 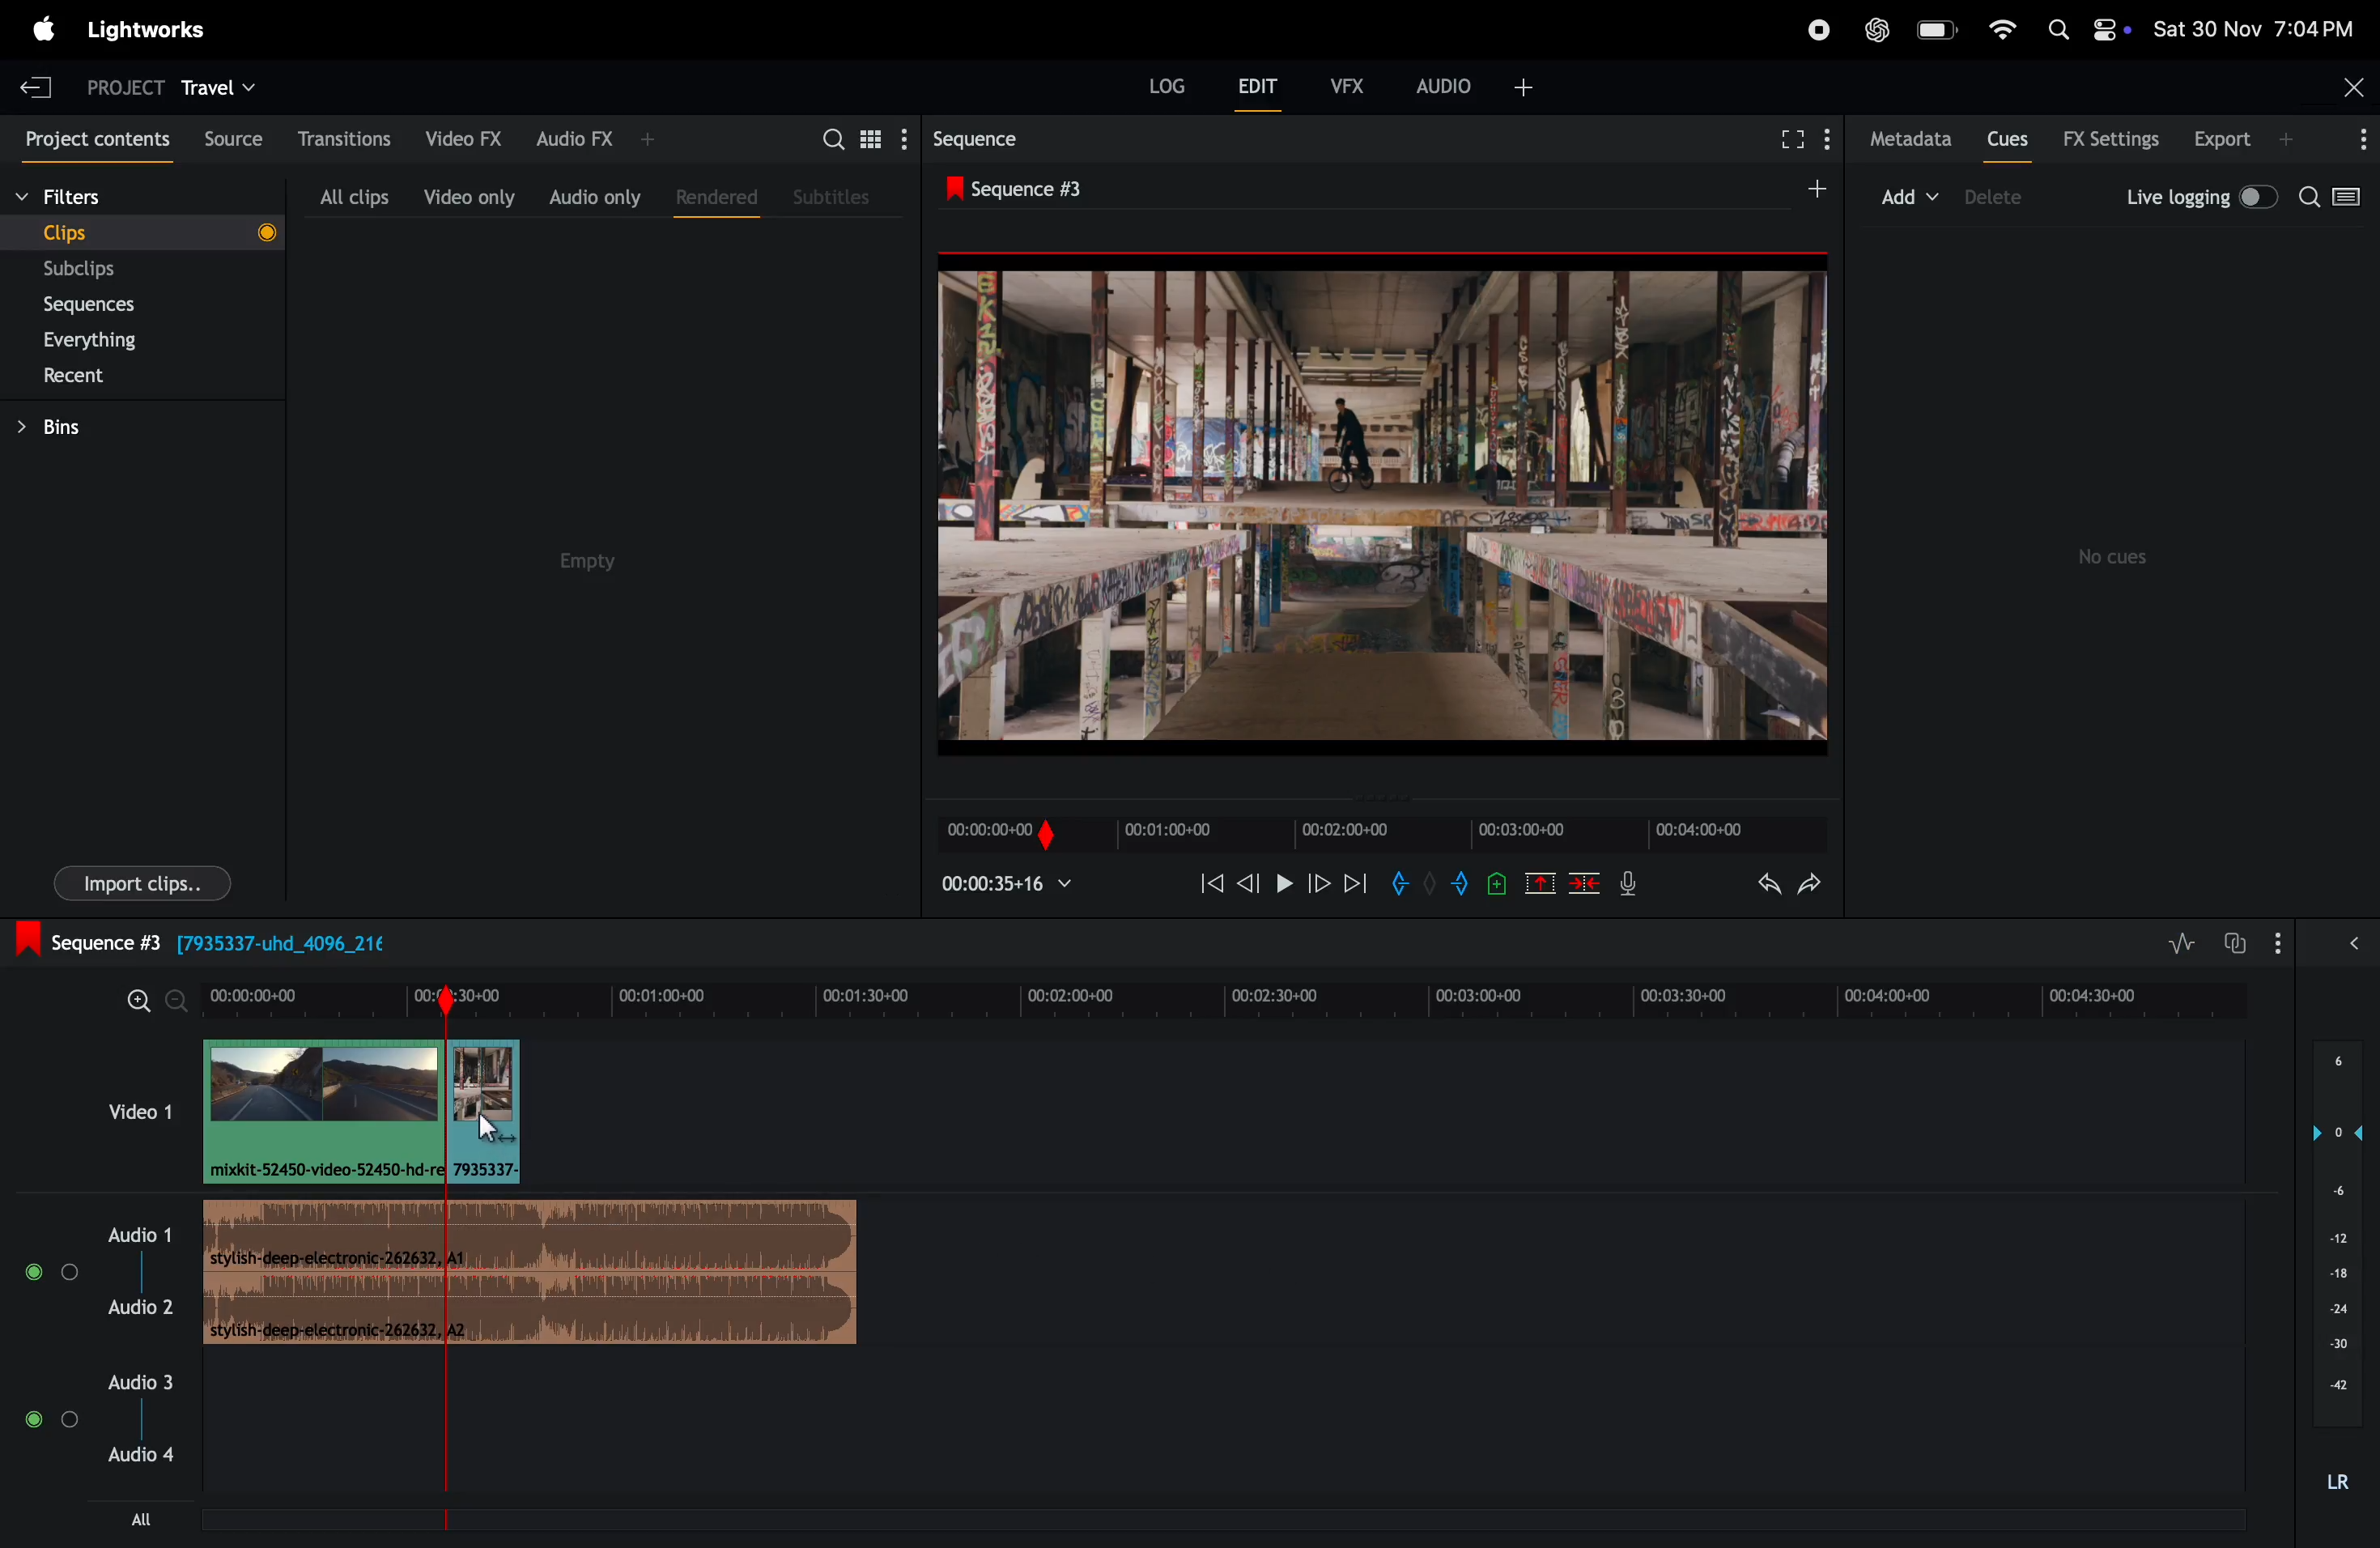 I want to click on import clips, so click(x=142, y=881).